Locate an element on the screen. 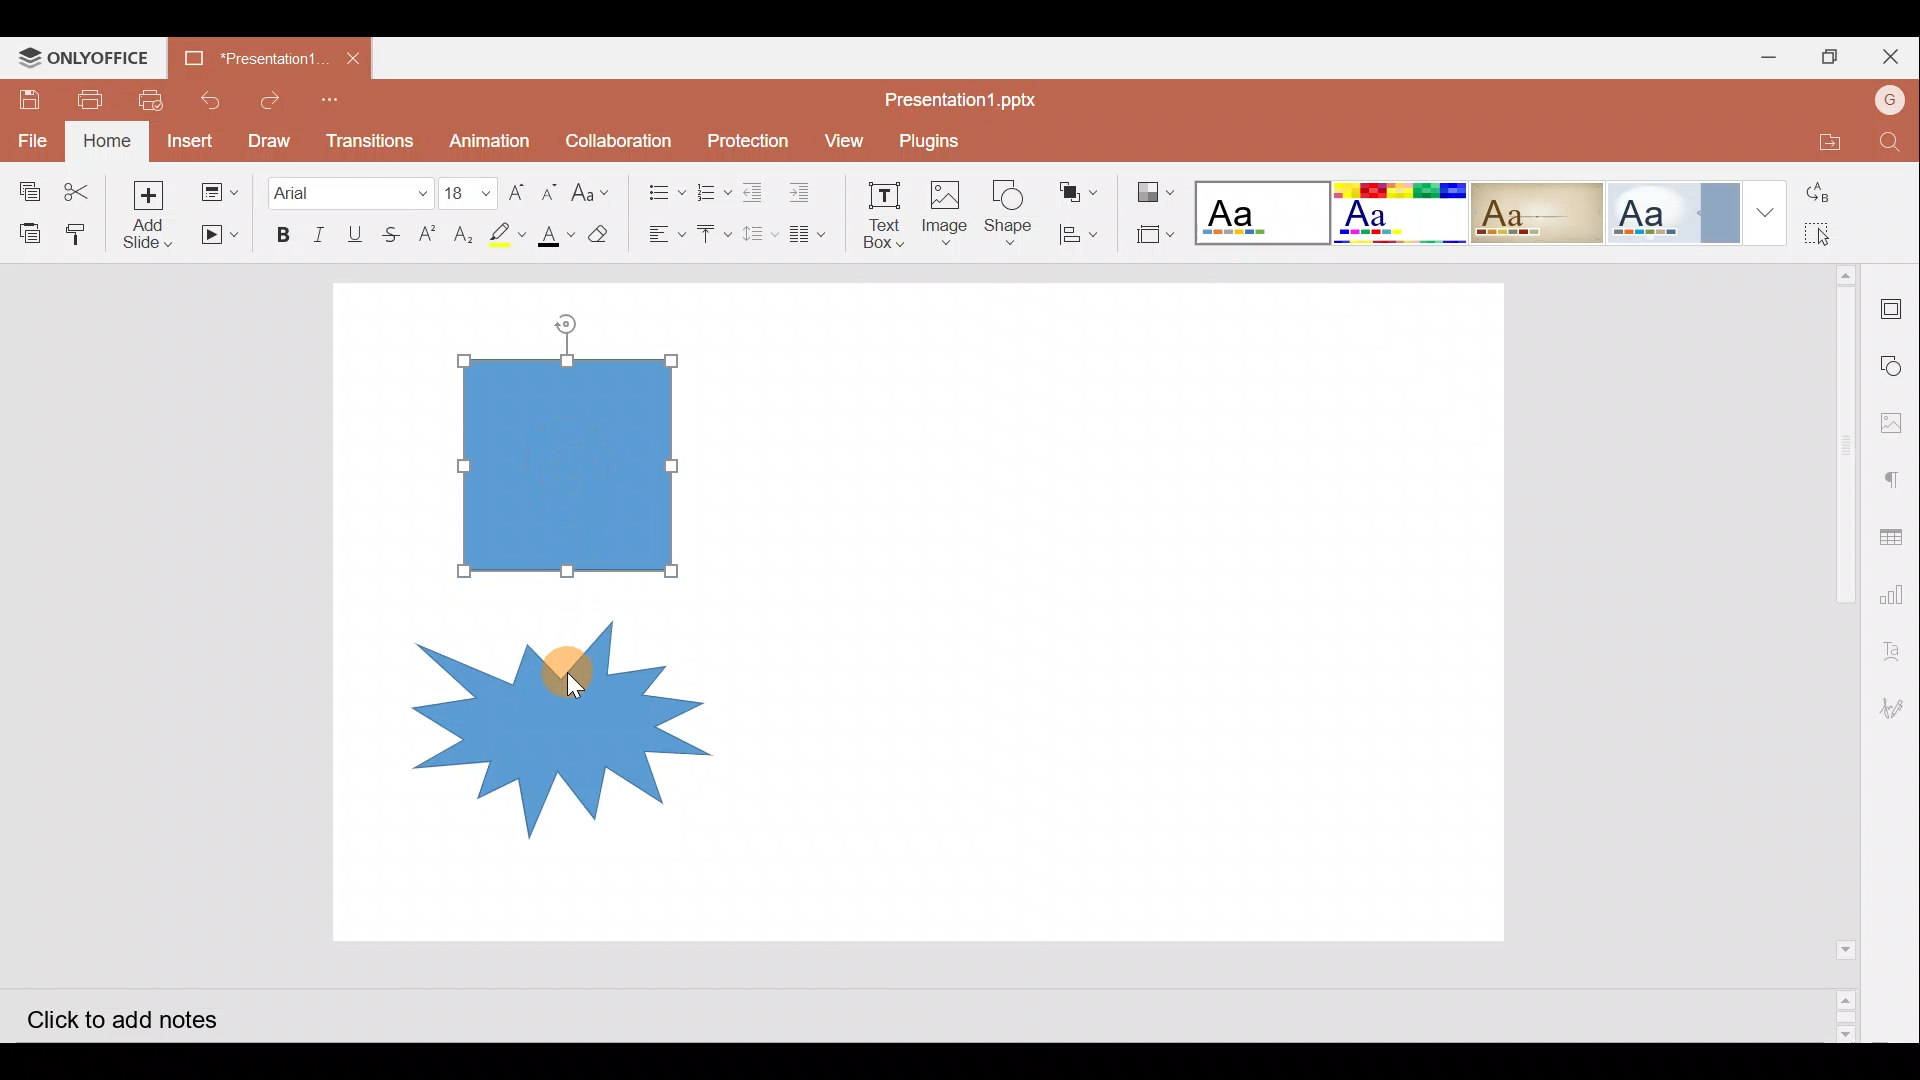 The height and width of the screenshot is (1080, 1920). Cursor on object 2 is located at coordinates (562, 670).